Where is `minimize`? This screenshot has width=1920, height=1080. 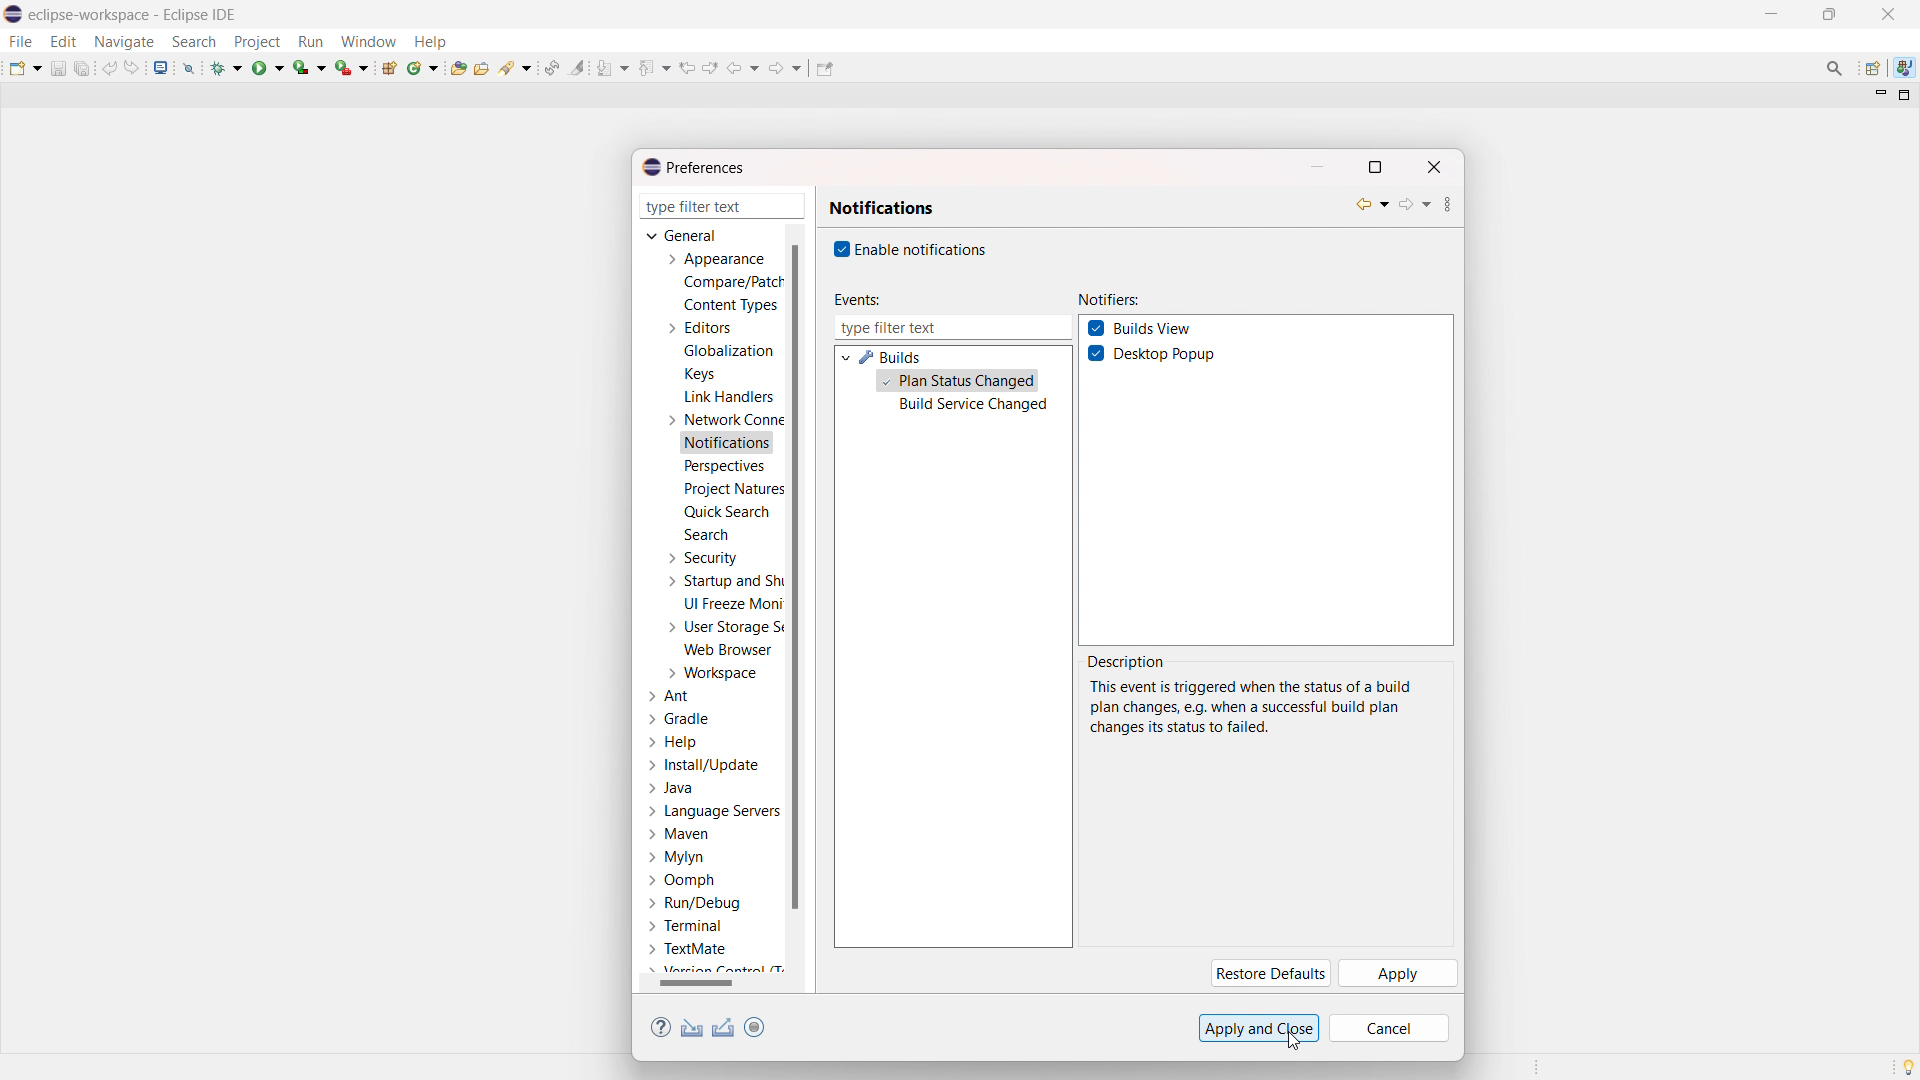 minimize is located at coordinates (1776, 14).